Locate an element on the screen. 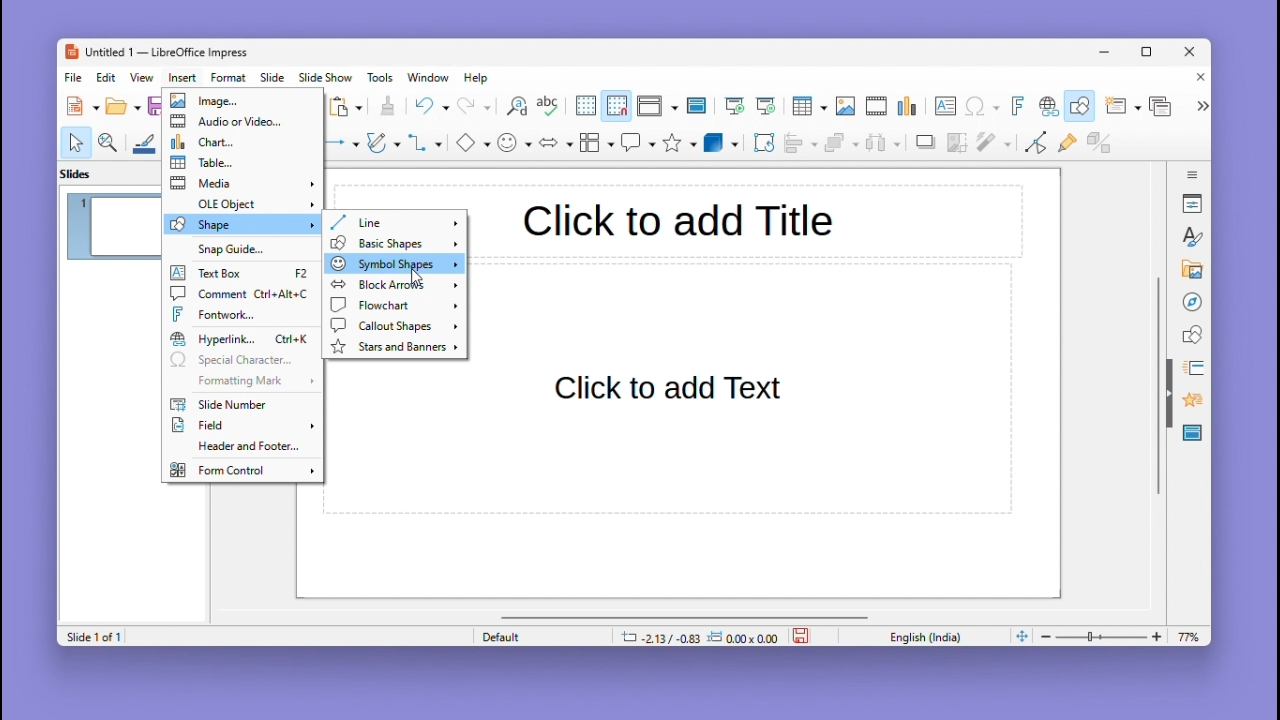 The width and height of the screenshot is (1280, 720). Window is located at coordinates (433, 77).